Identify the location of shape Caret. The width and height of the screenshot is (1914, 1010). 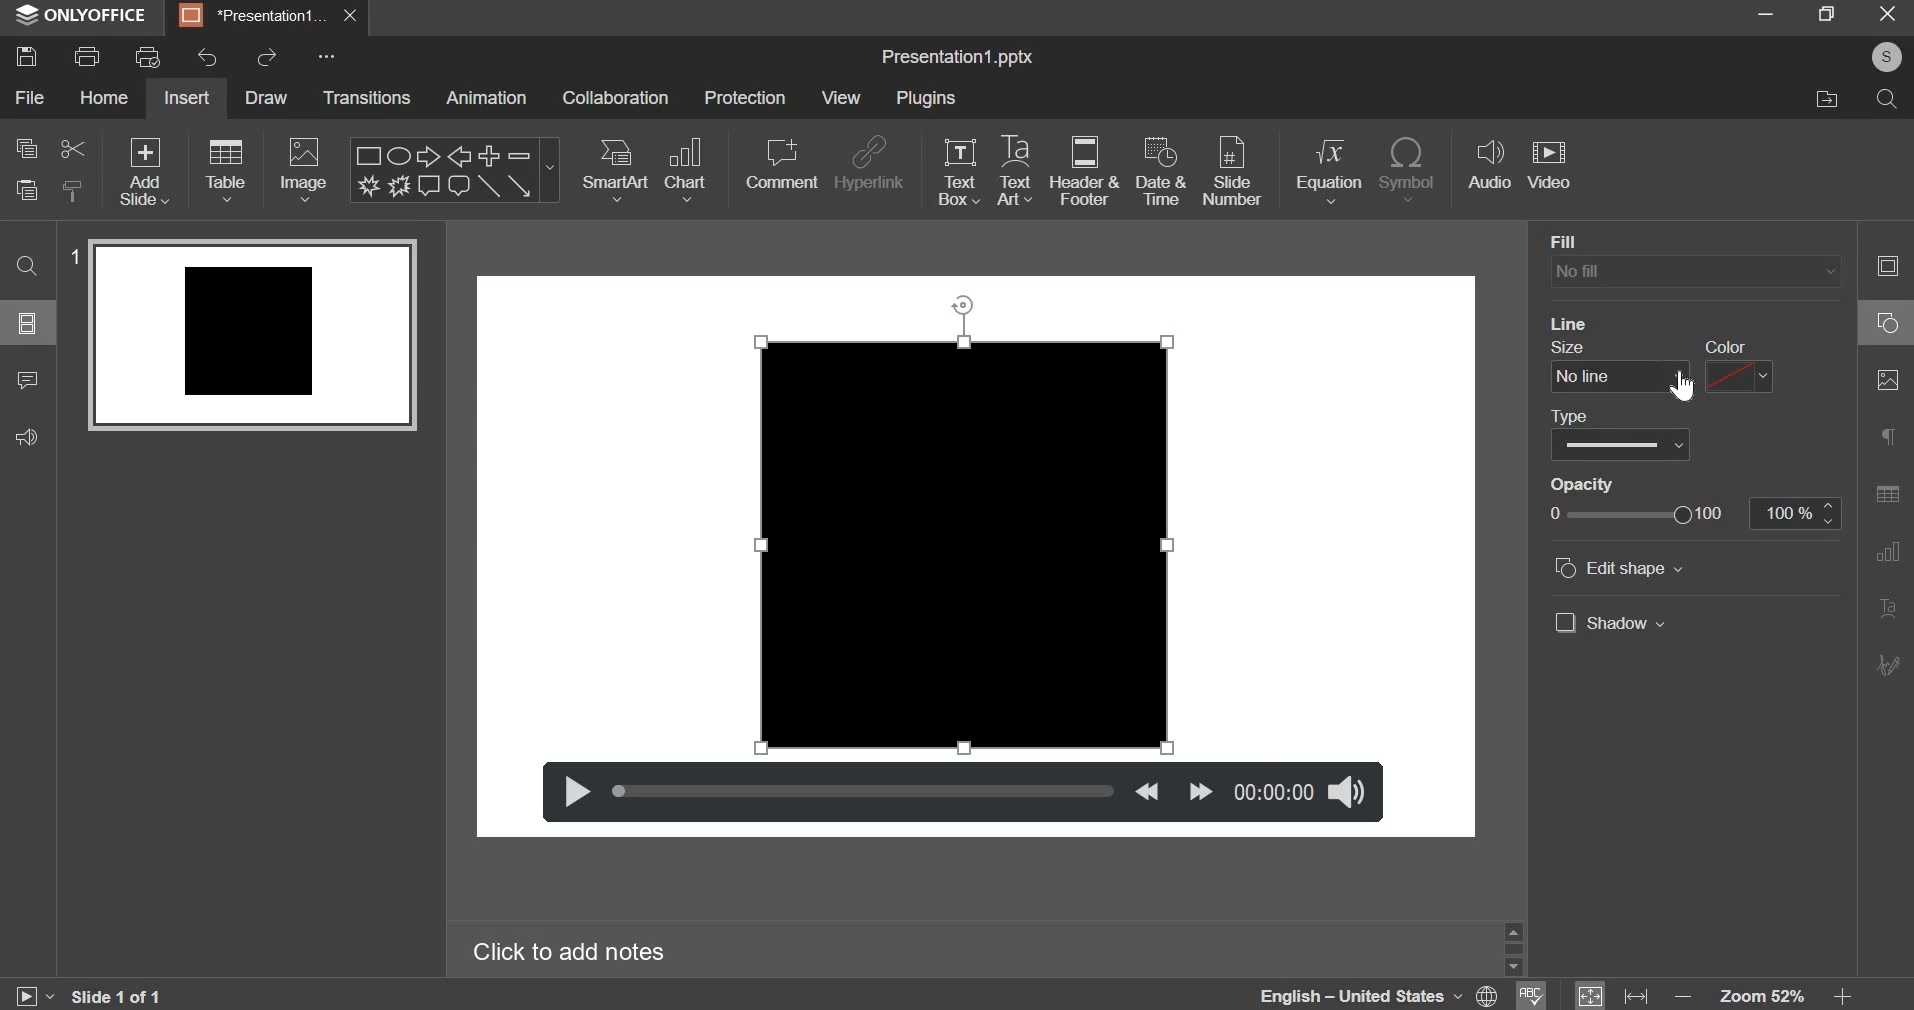
(550, 172).